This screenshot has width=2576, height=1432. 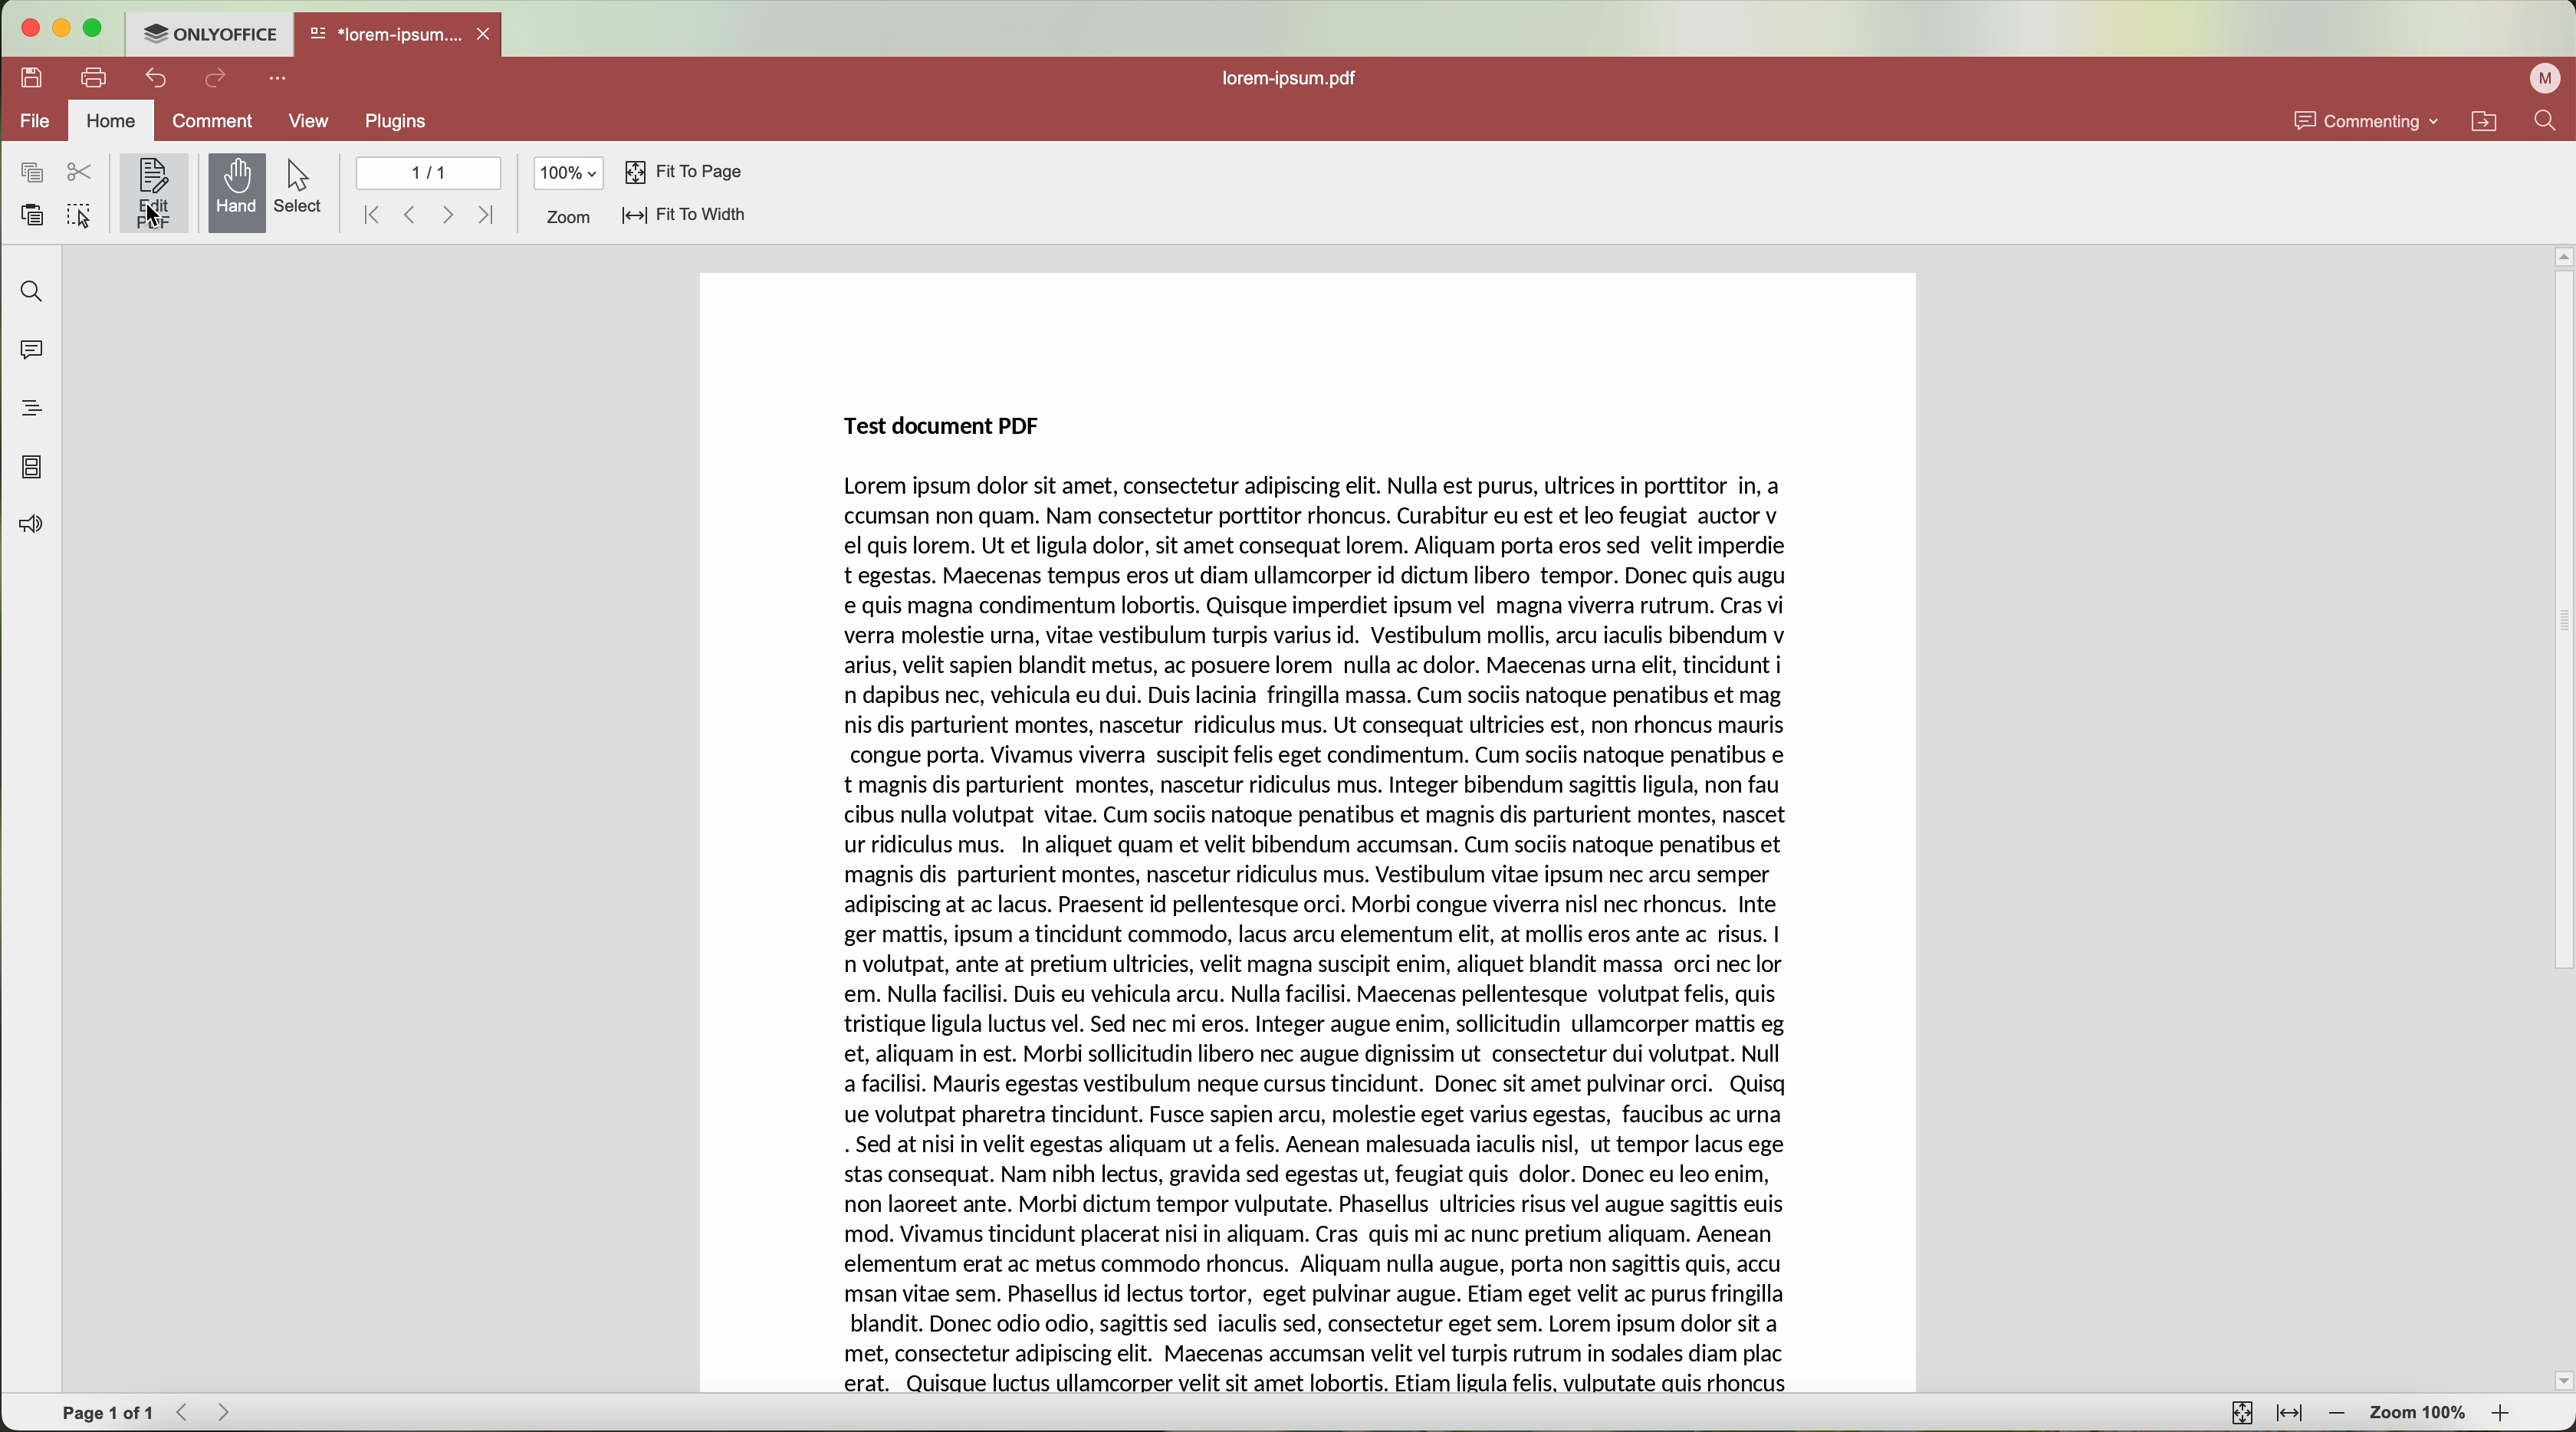 What do you see at coordinates (237, 192) in the screenshot?
I see `hand` at bounding box center [237, 192].